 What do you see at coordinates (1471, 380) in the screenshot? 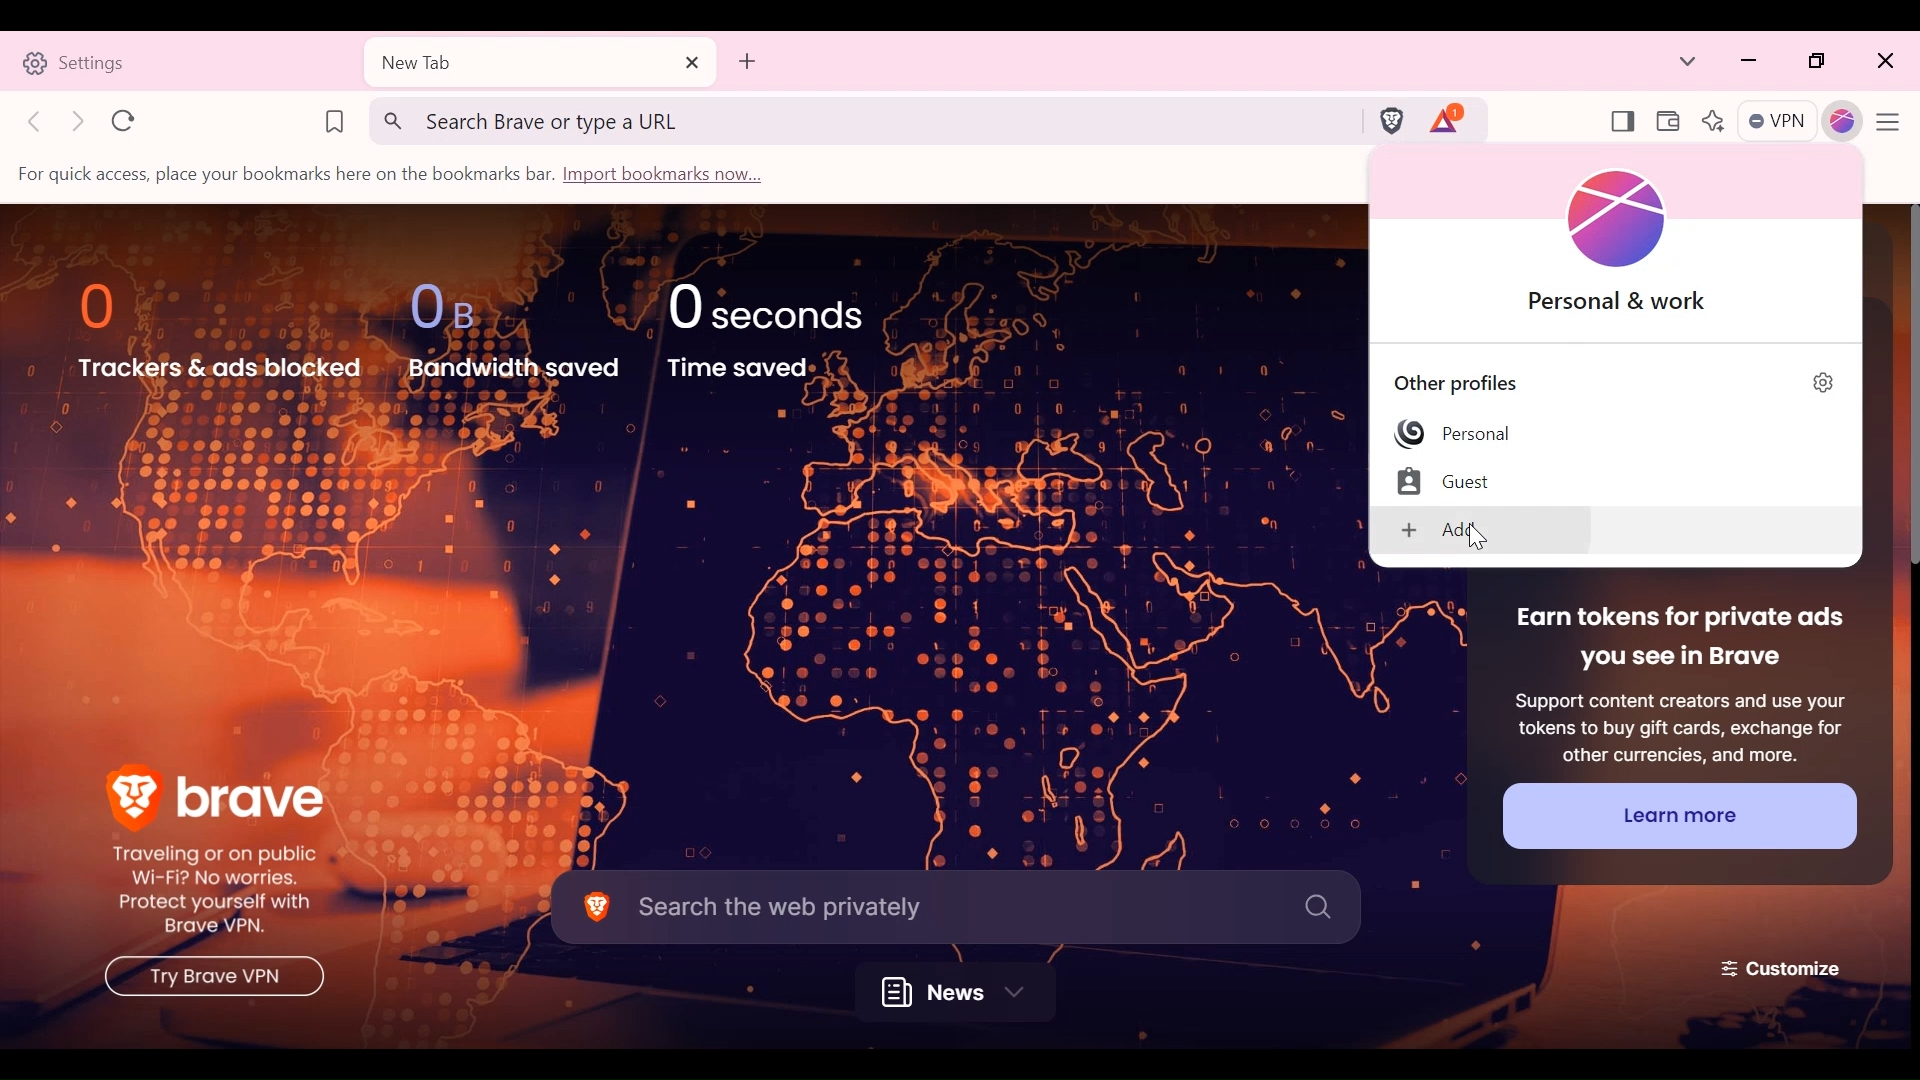
I see `Other profiles` at bounding box center [1471, 380].